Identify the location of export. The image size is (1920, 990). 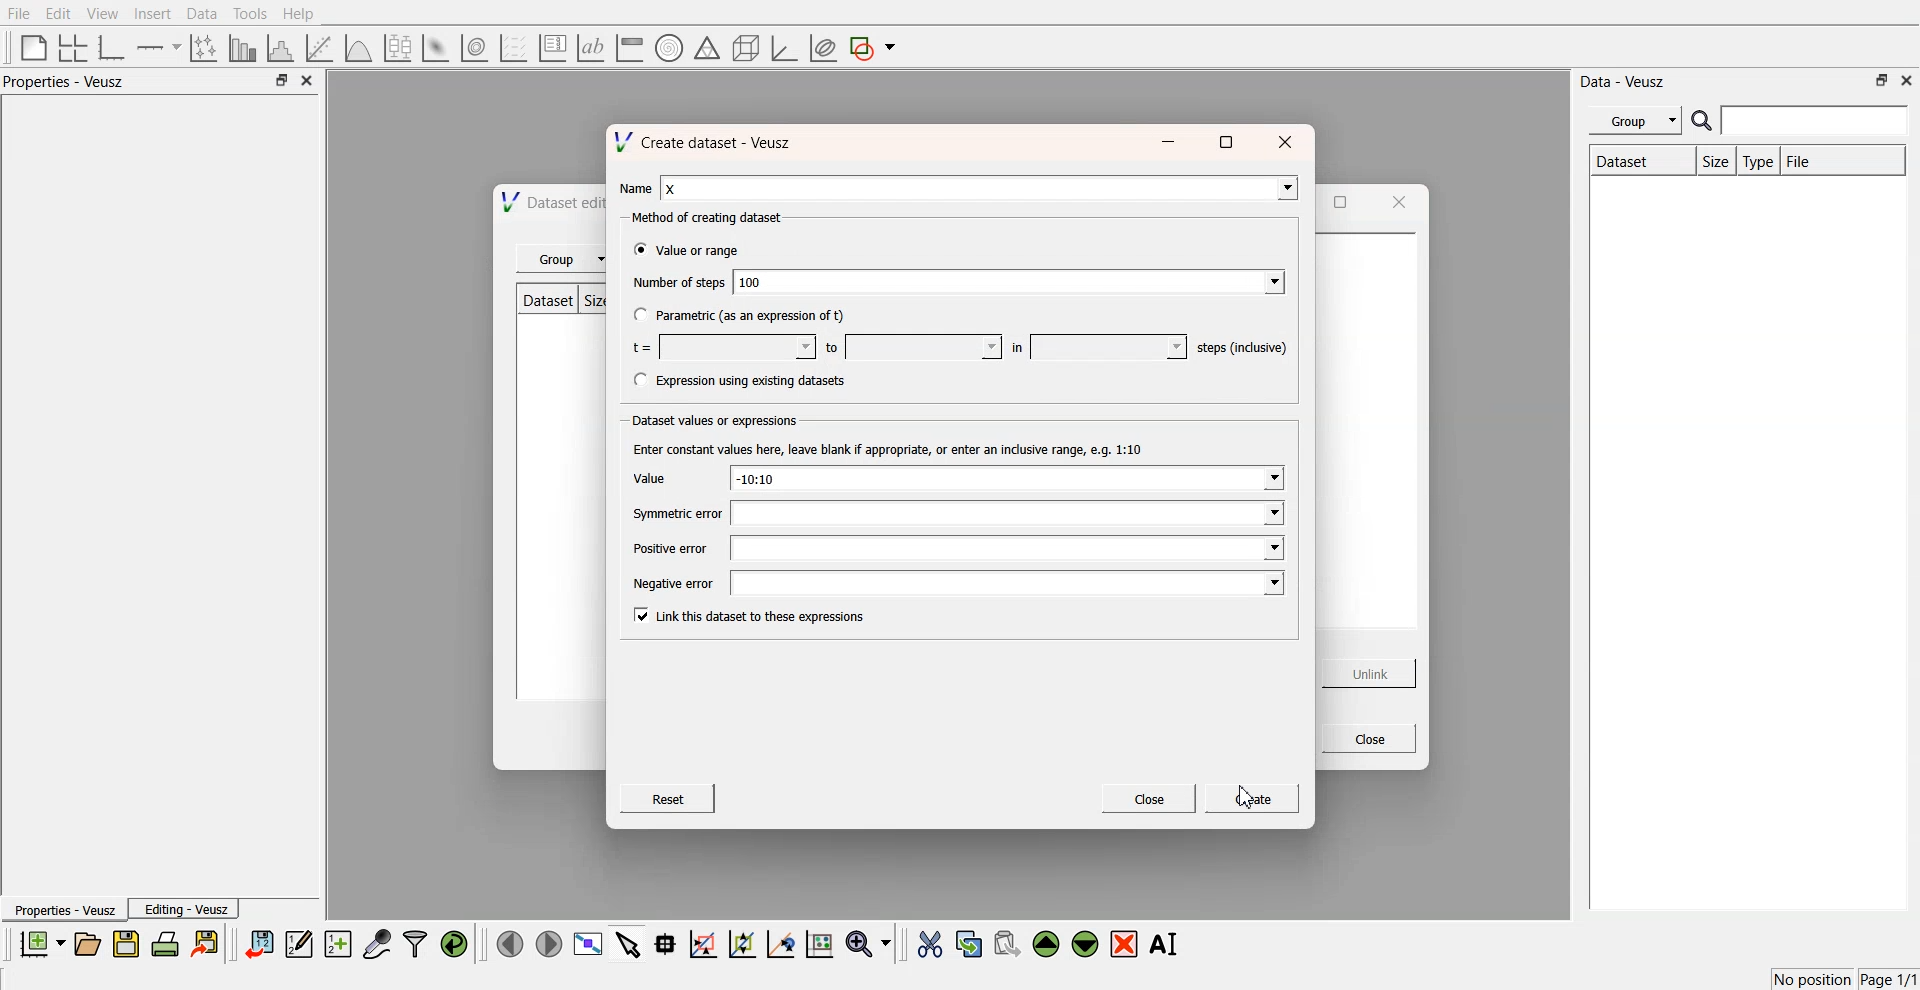
(207, 943).